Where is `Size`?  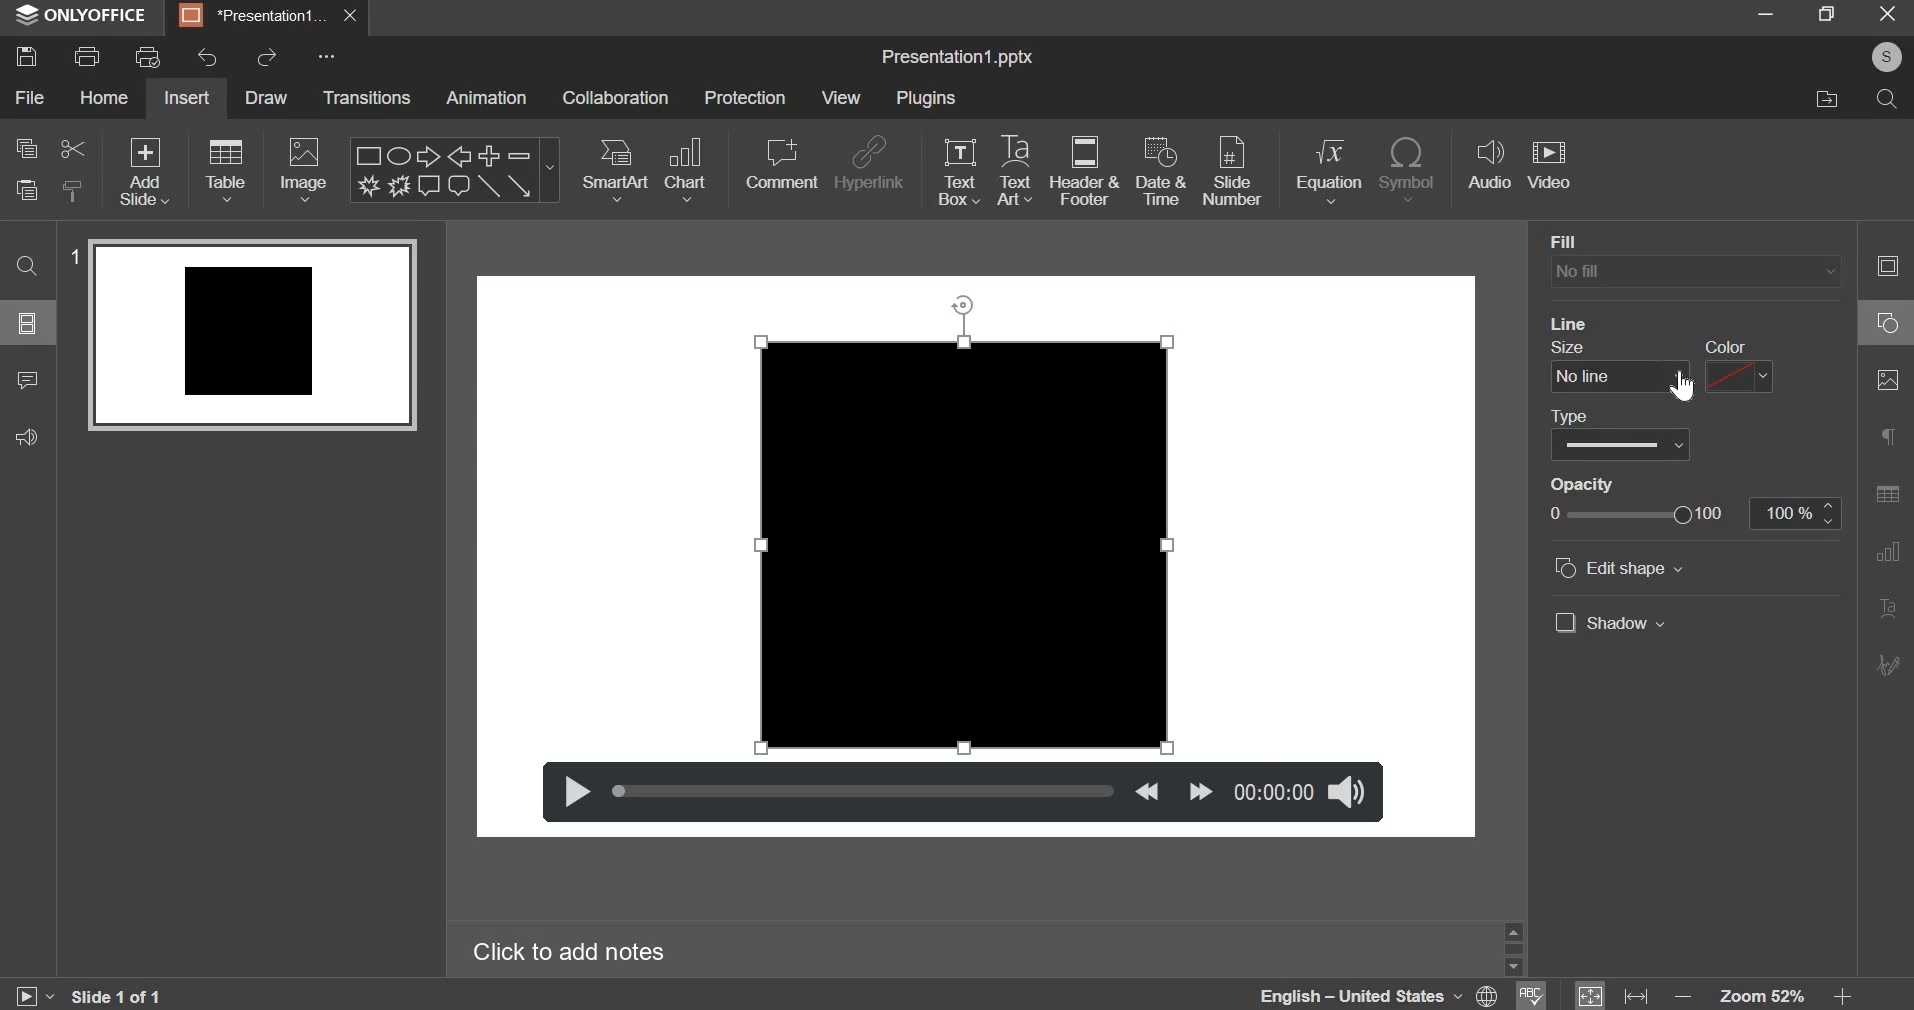
Size is located at coordinates (1575, 347).